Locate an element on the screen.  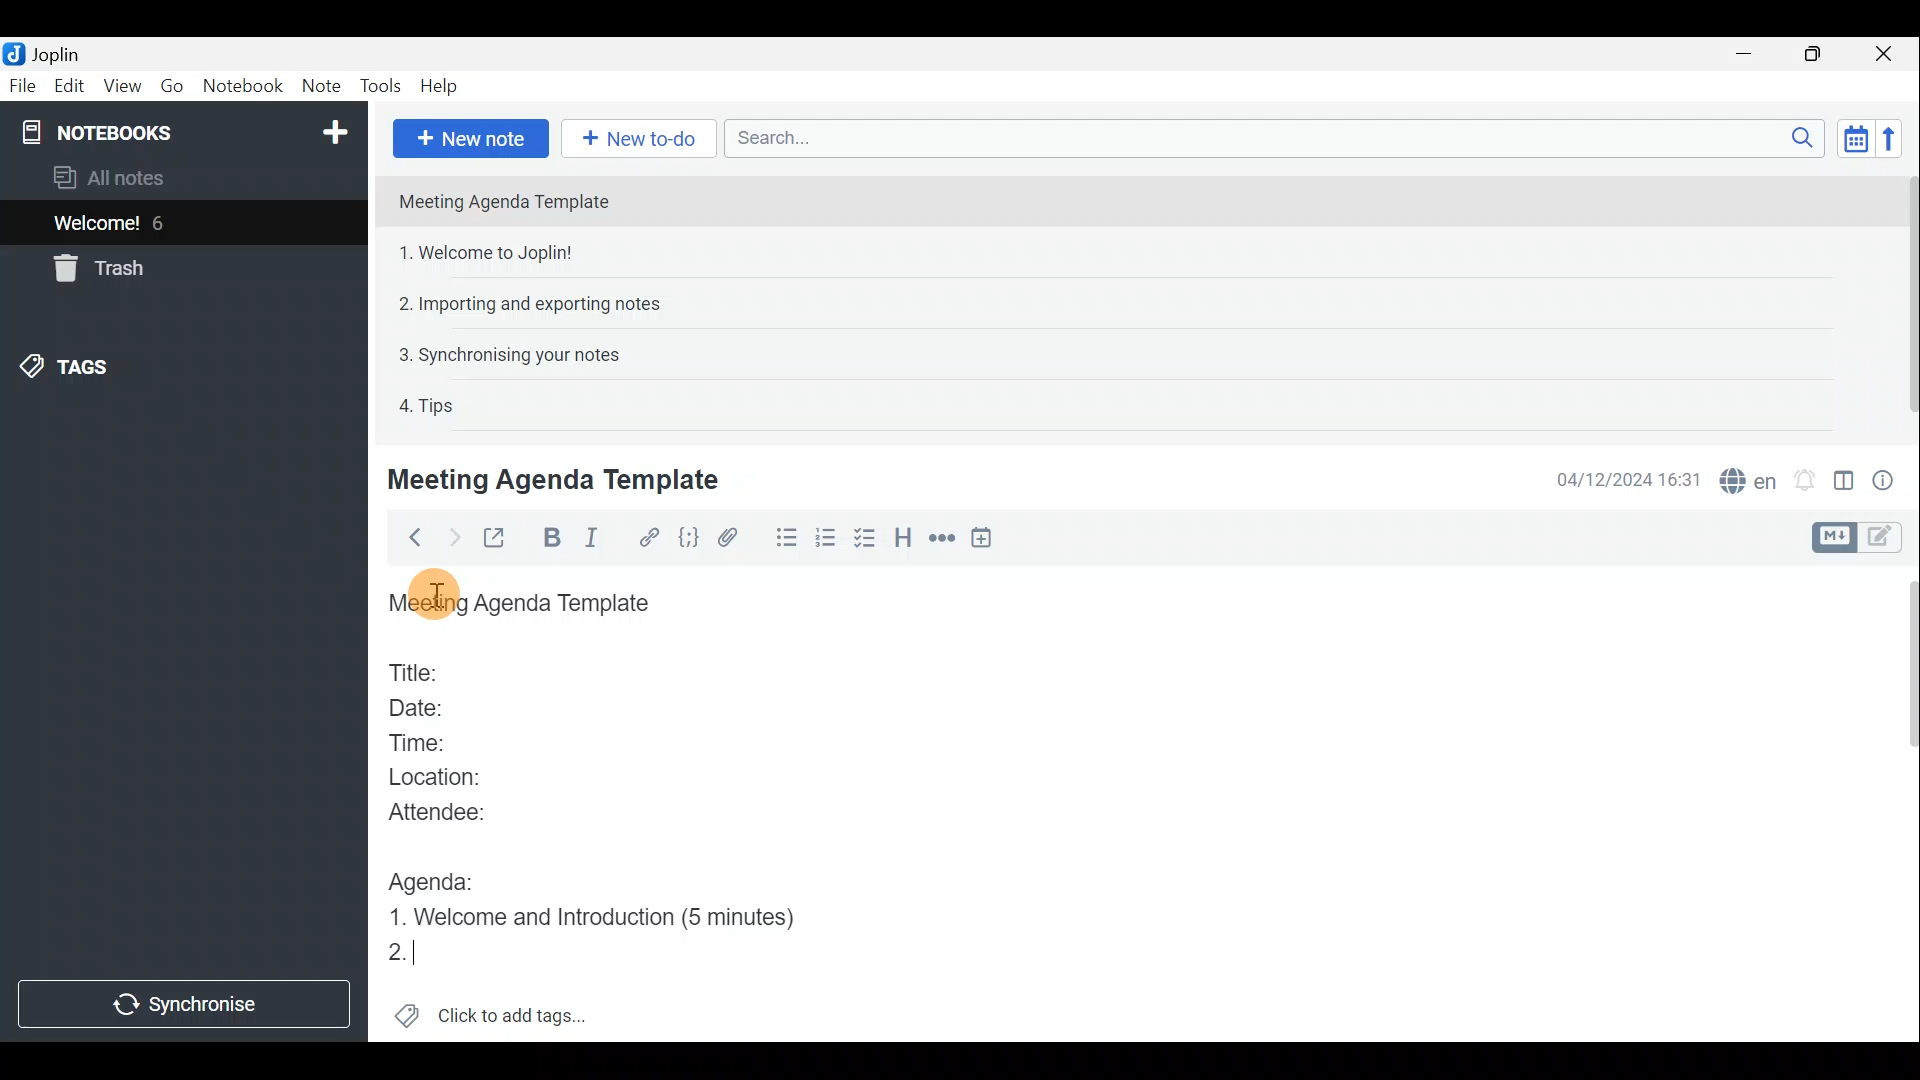
Title: is located at coordinates (417, 669).